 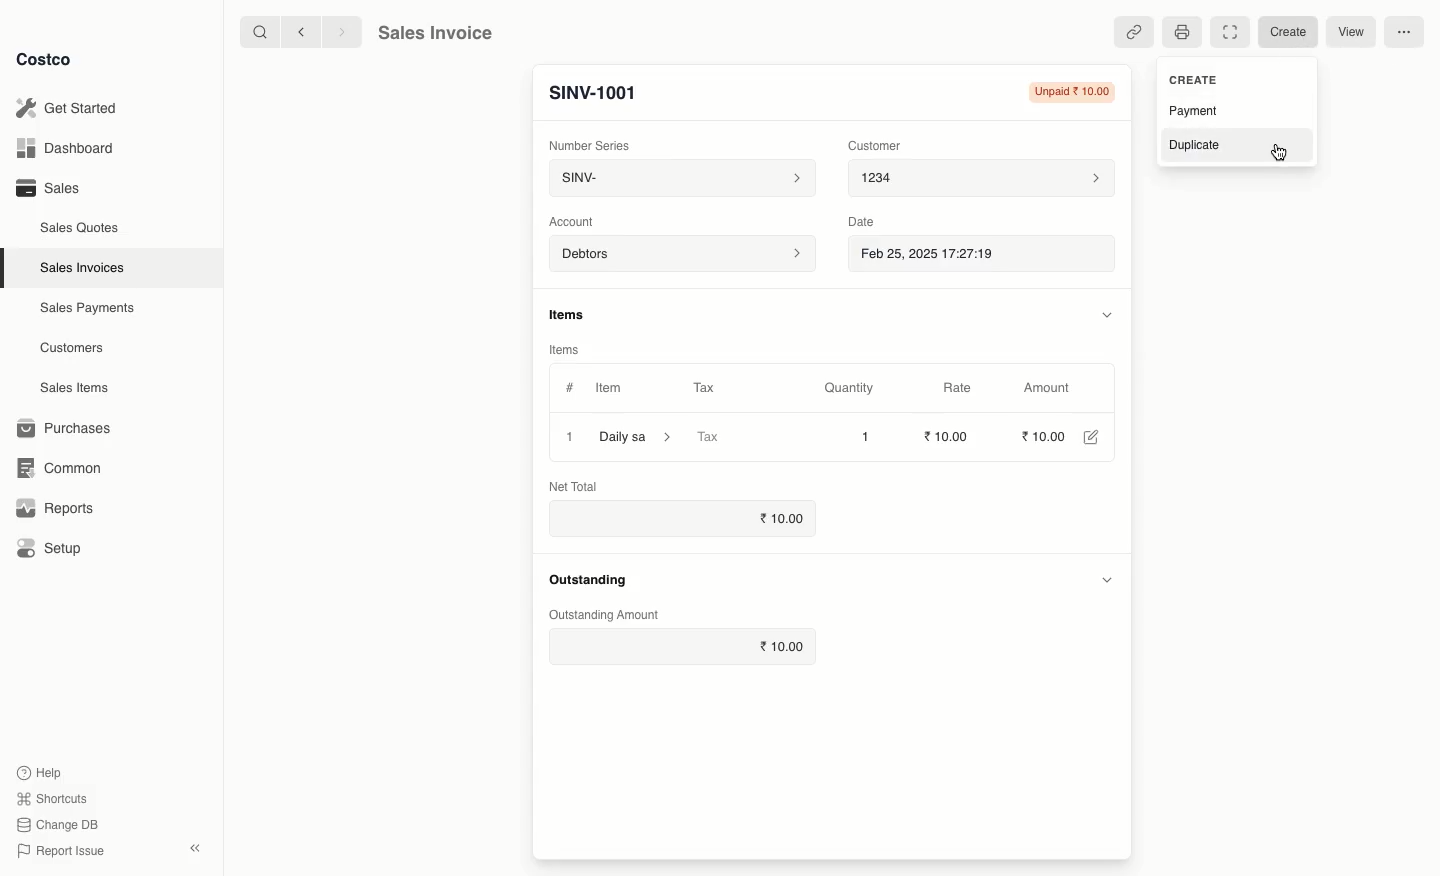 I want to click on Sales Quotes, so click(x=77, y=229).